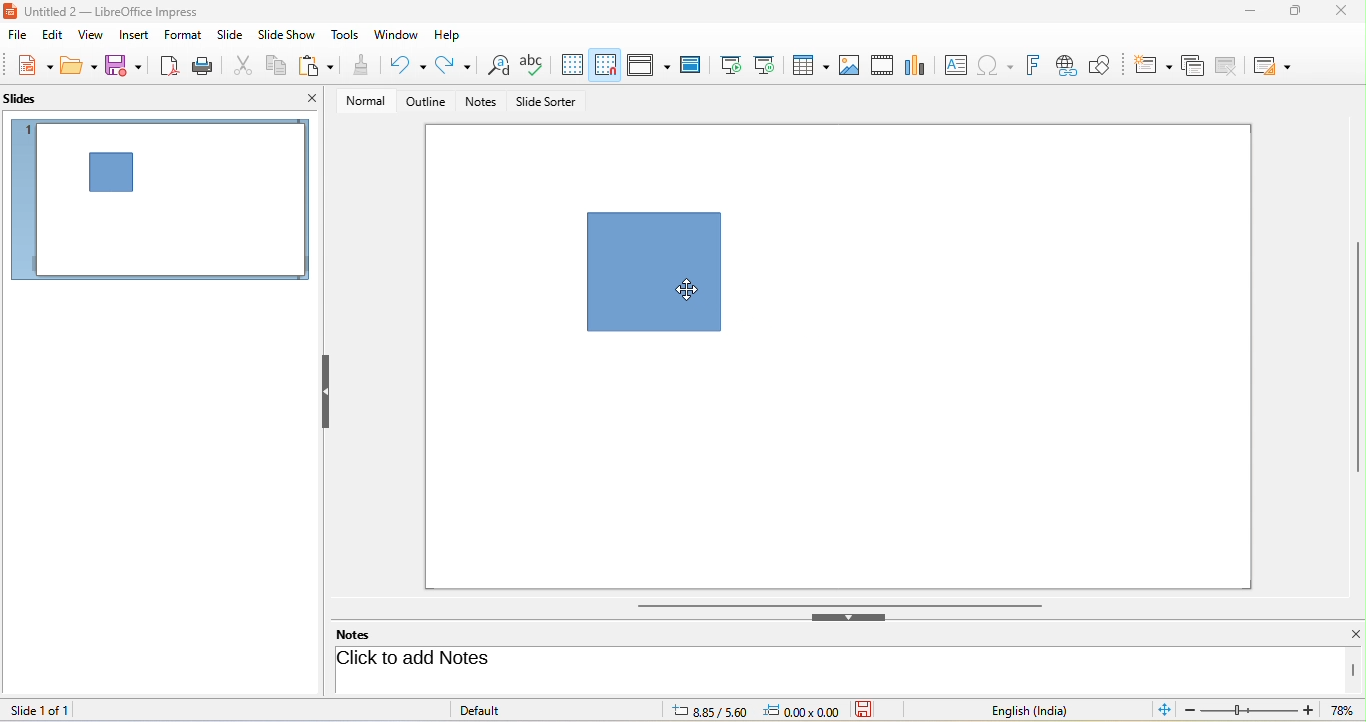 This screenshot has width=1366, height=722. I want to click on snap to grid, so click(605, 65).